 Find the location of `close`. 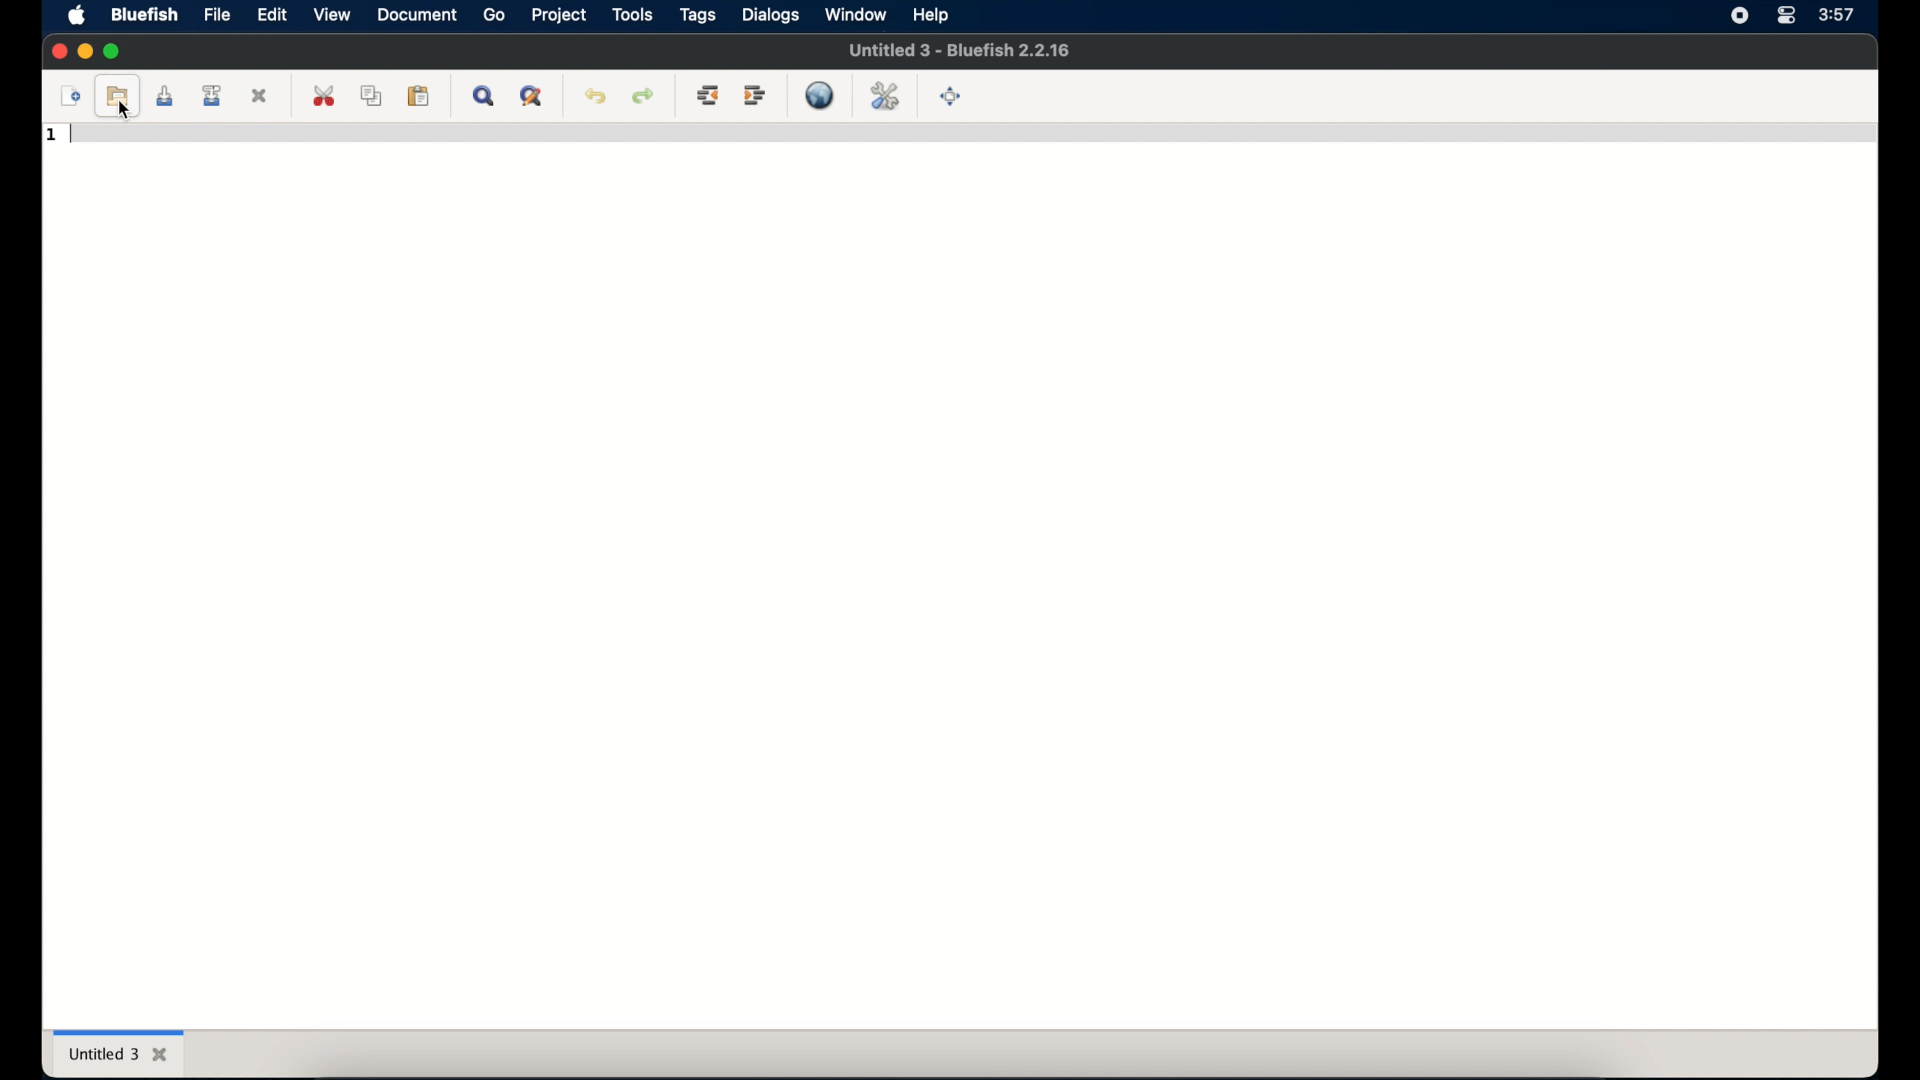

close is located at coordinates (262, 95).